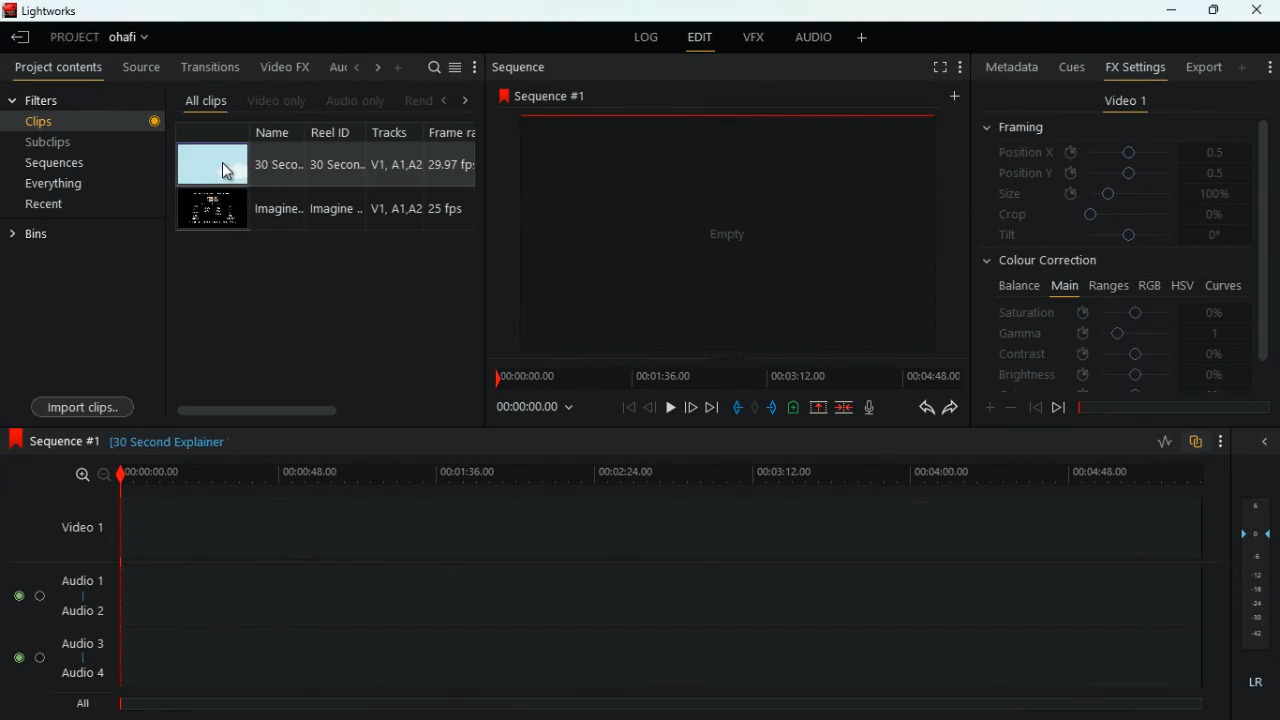 This screenshot has height=720, width=1280. I want to click on V1, A1, A2, so click(396, 210).